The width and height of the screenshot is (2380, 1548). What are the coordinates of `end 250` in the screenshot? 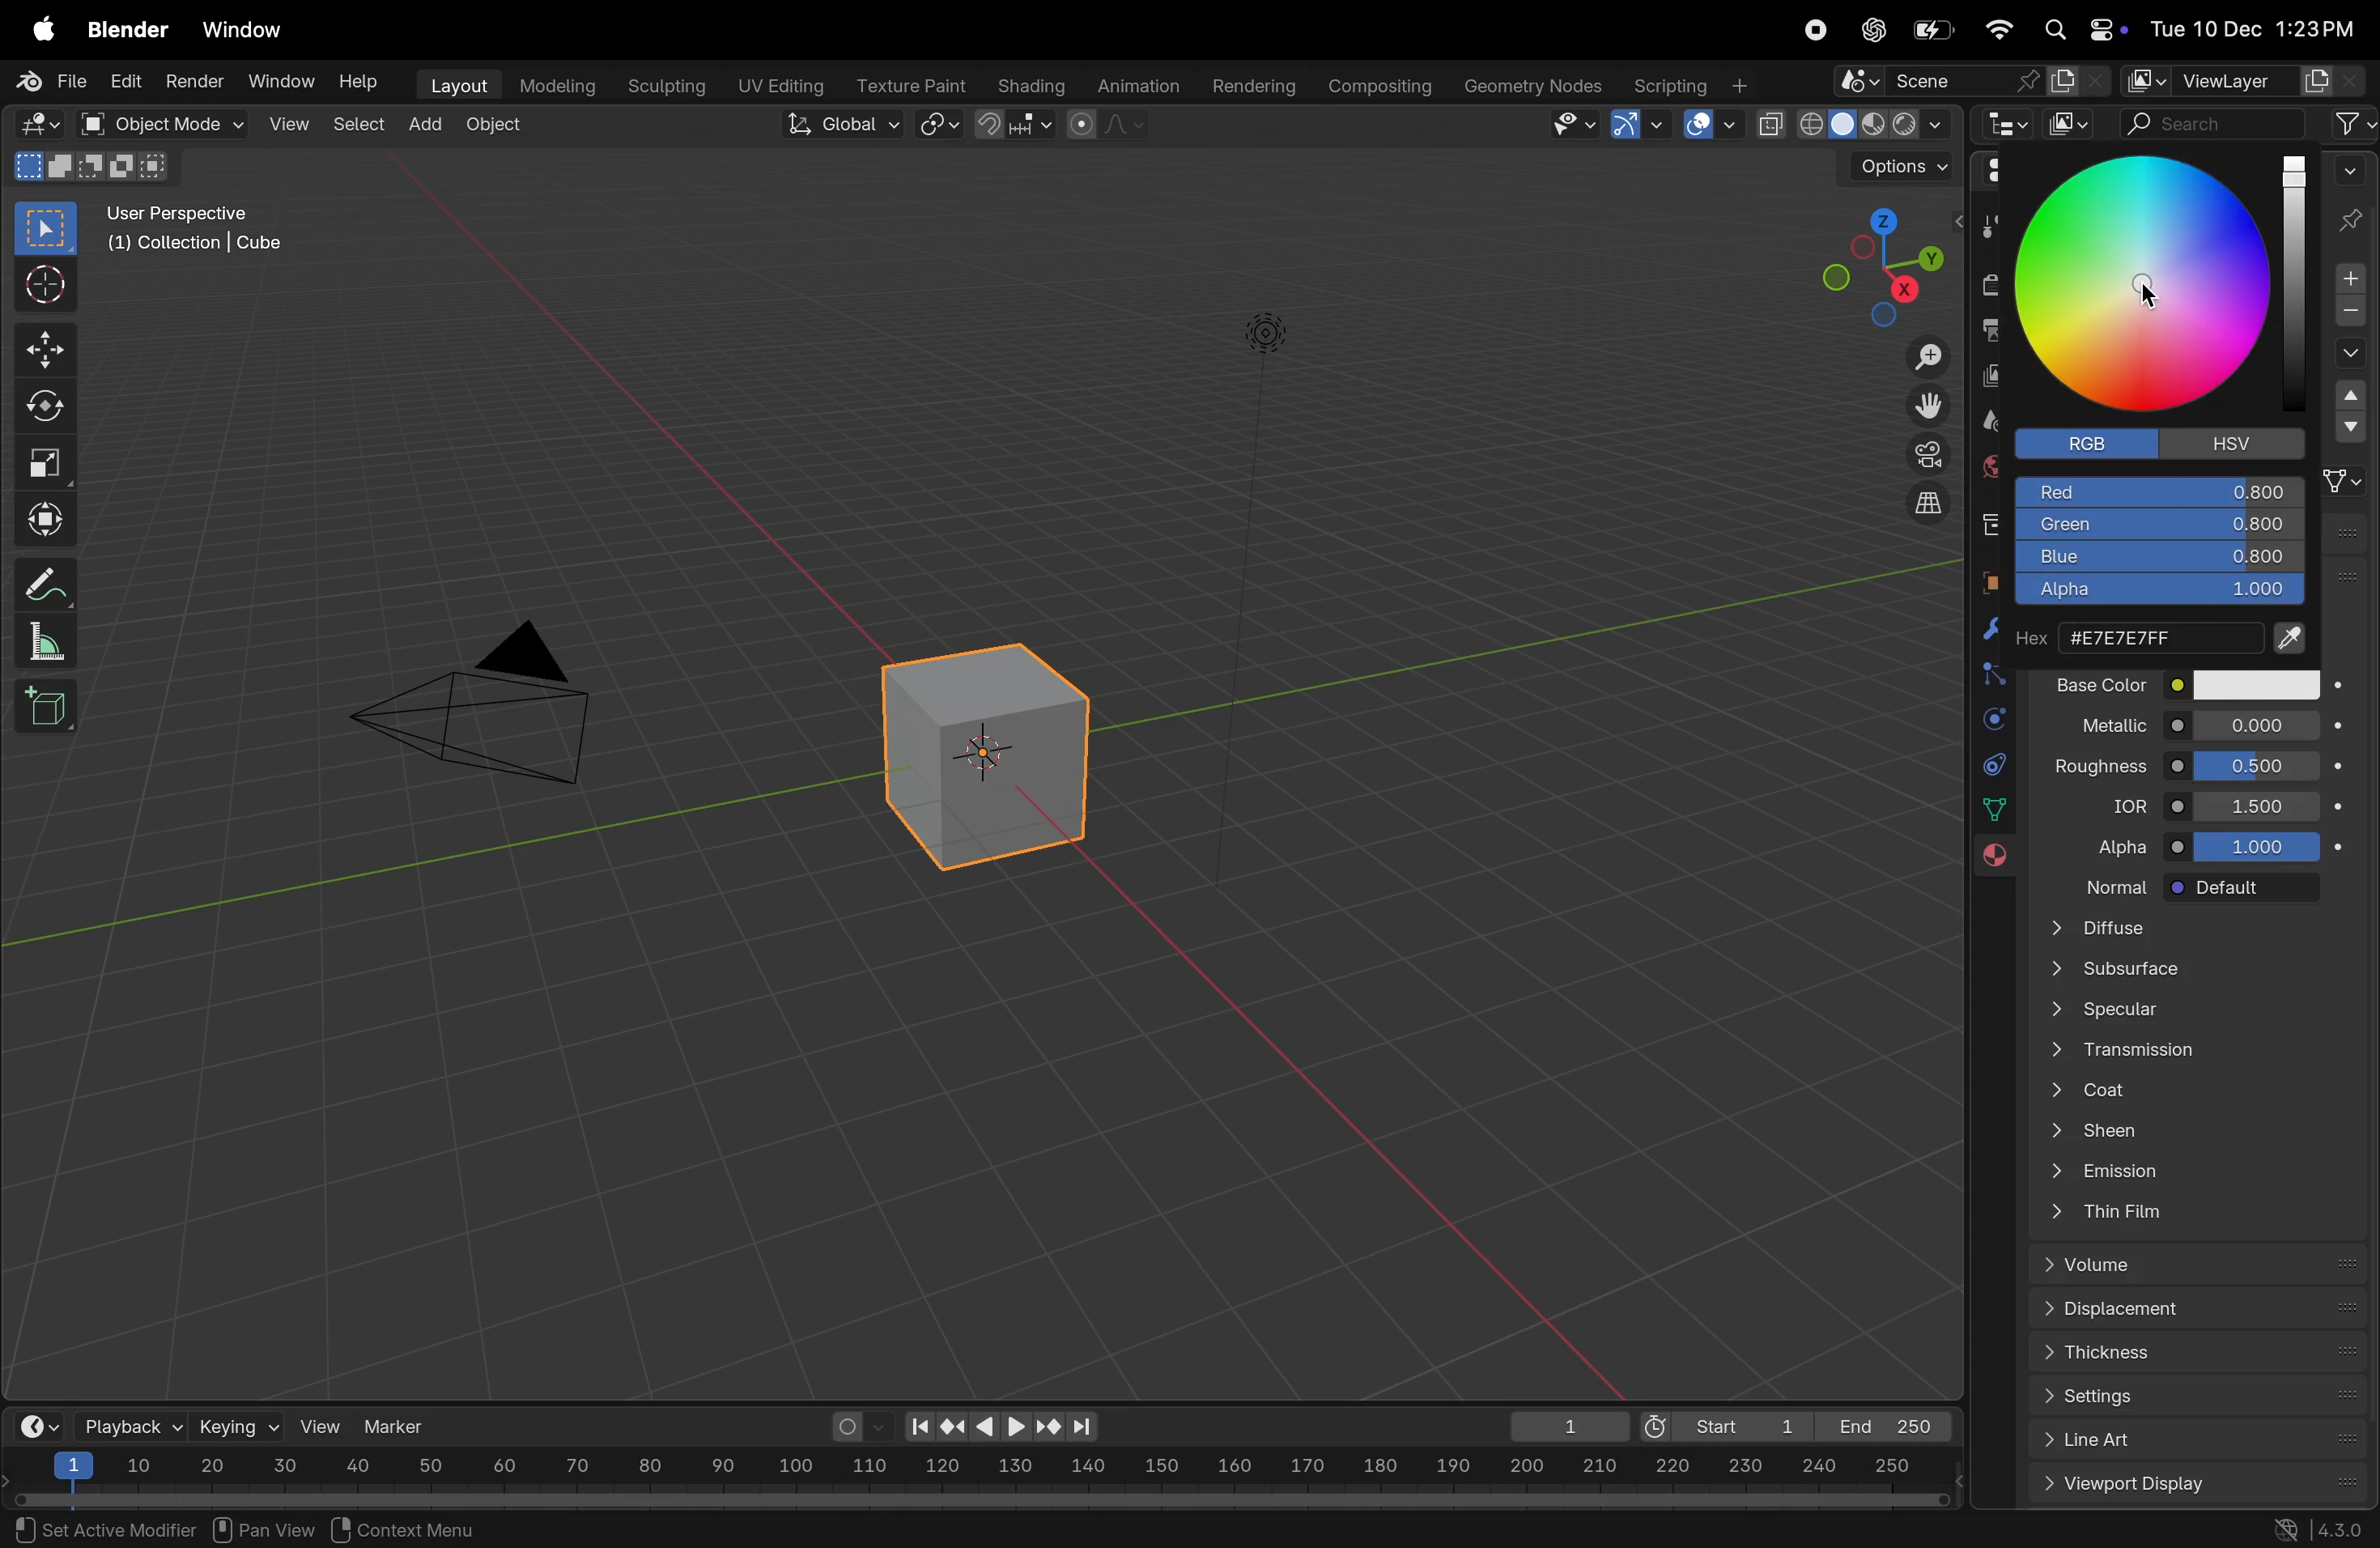 It's located at (1881, 1426).